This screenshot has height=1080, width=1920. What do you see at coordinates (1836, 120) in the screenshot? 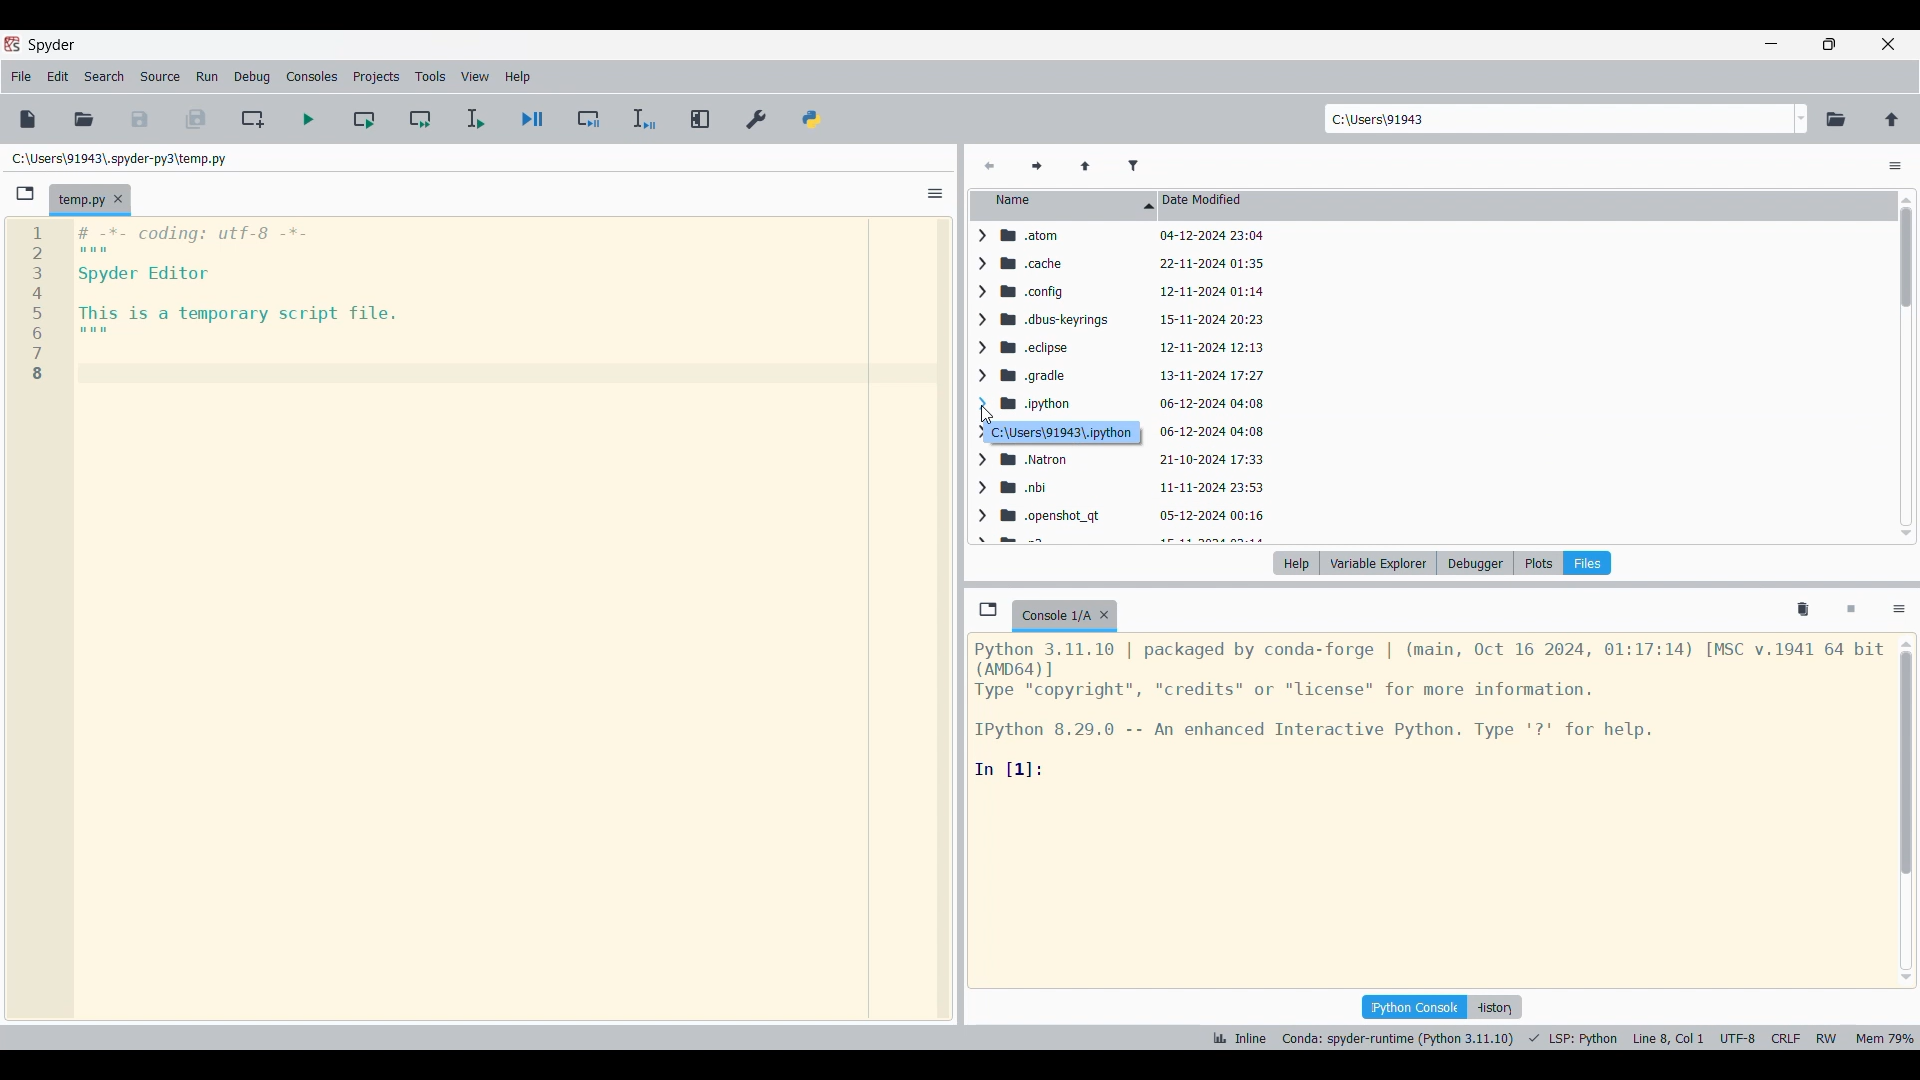
I see `Browse working directory` at bounding box center [1836, 120].